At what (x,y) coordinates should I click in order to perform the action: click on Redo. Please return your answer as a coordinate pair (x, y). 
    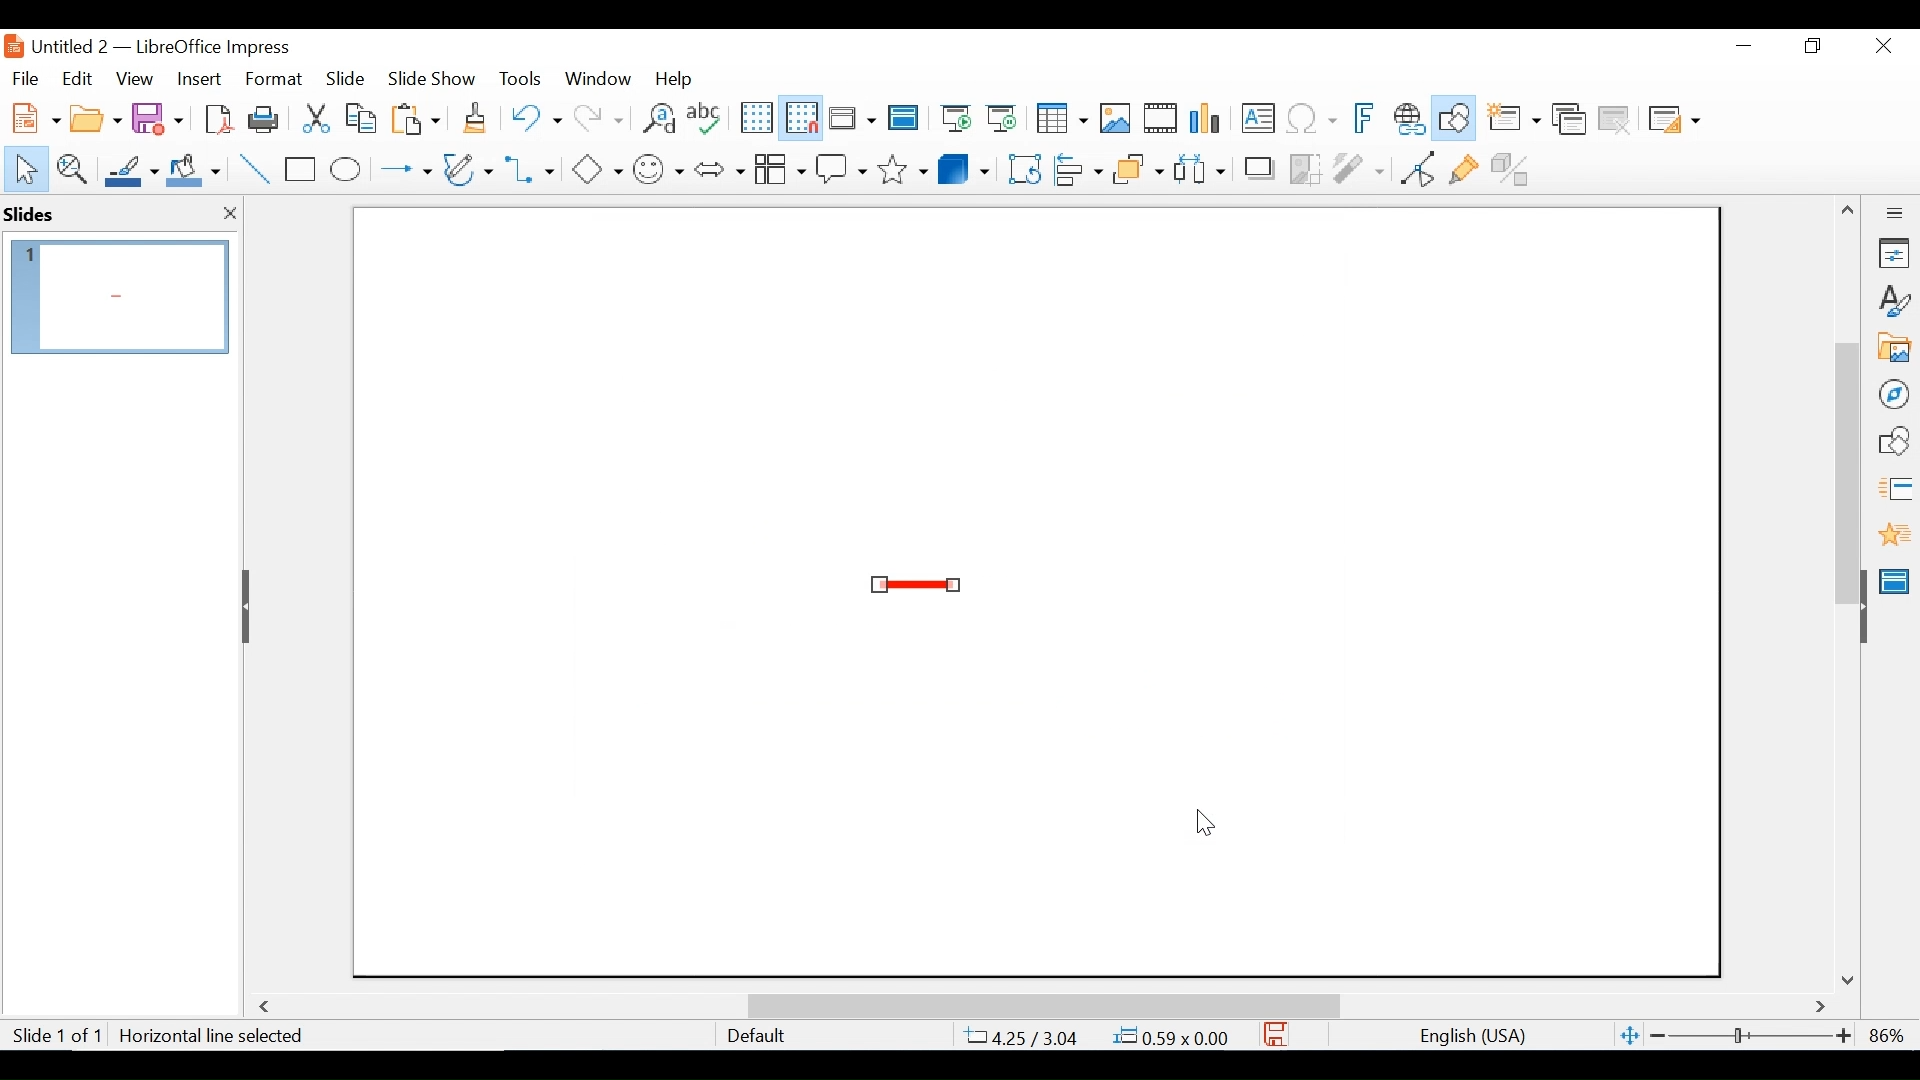
    Looking at the image, I should click on (596, 116).